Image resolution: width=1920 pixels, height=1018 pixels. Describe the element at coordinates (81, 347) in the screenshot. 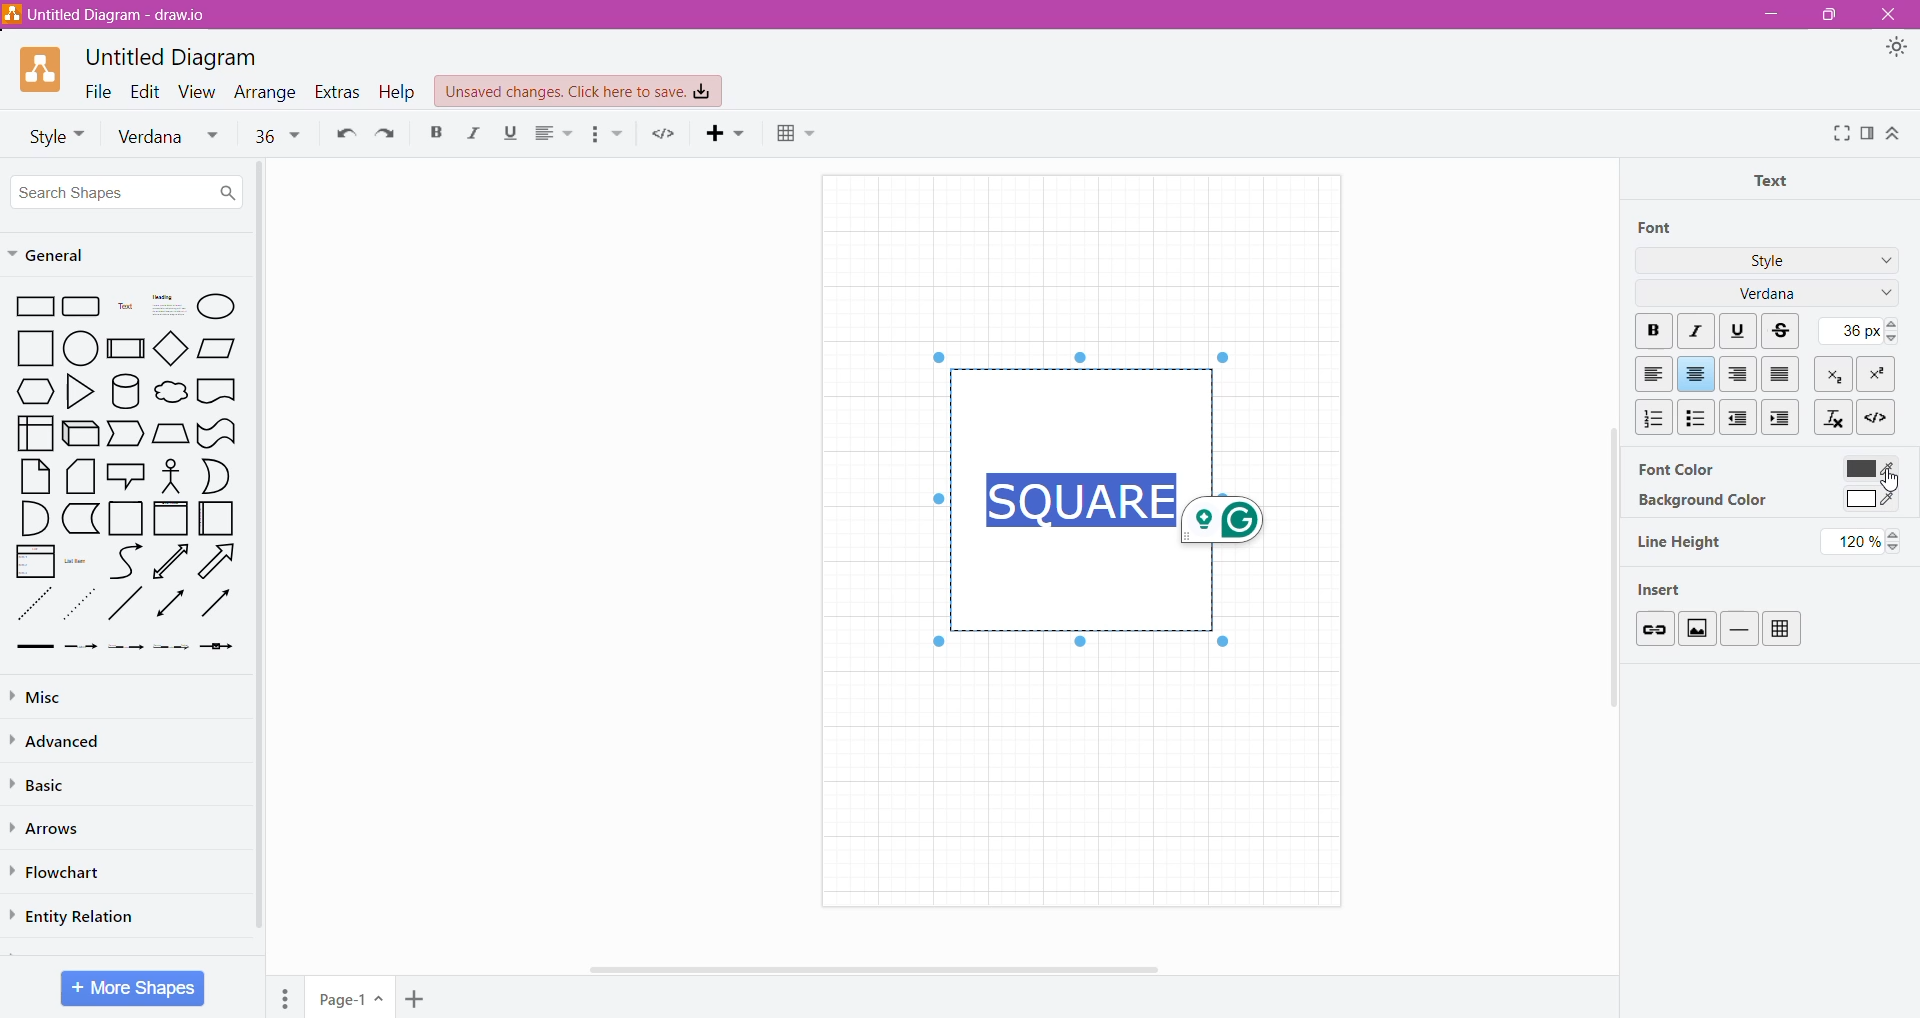

I see `circle` at that location.